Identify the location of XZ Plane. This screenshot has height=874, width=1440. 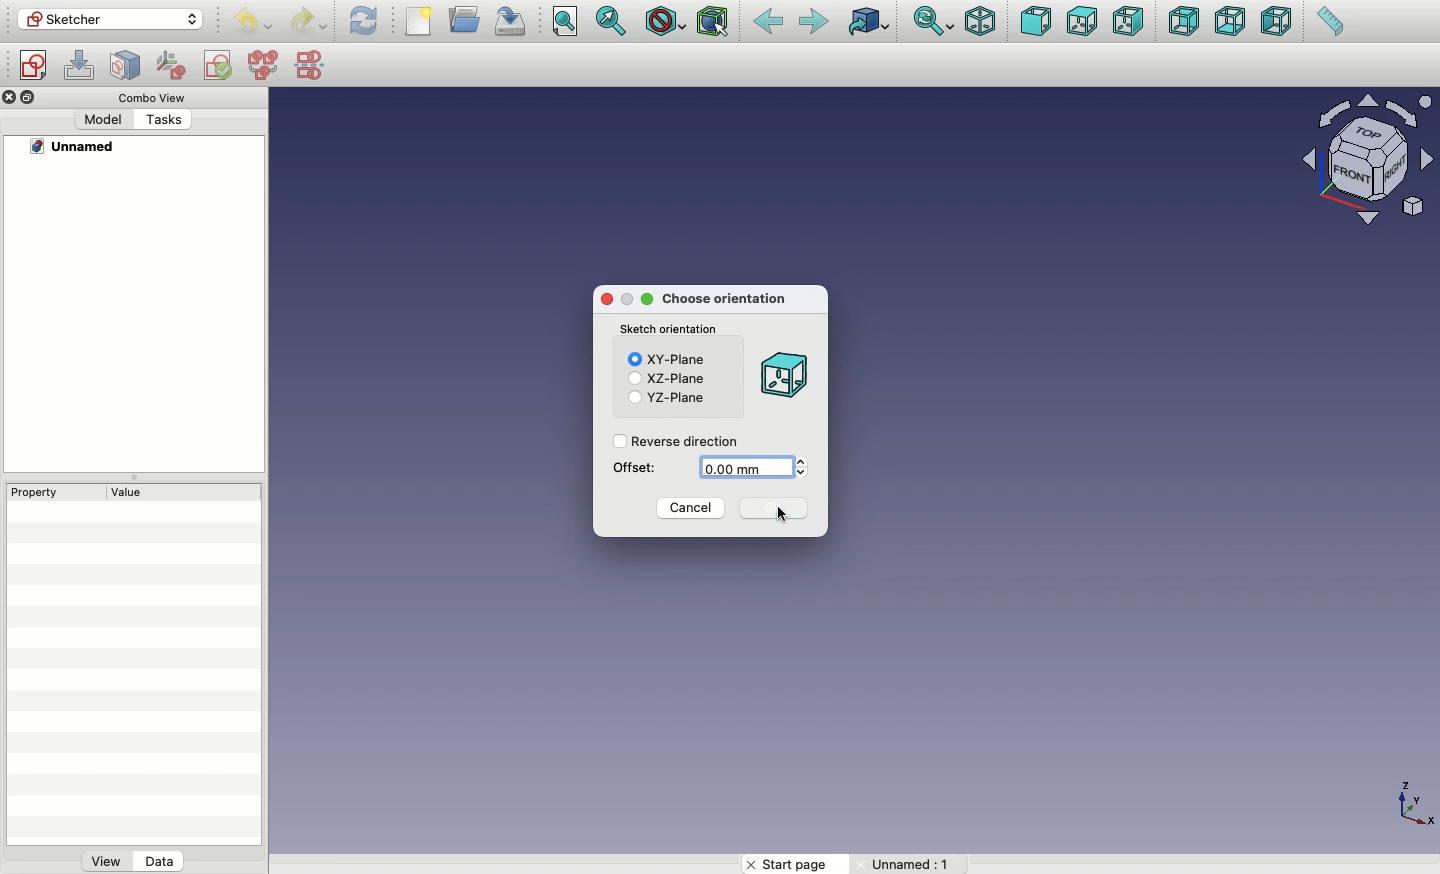
(664, 379).